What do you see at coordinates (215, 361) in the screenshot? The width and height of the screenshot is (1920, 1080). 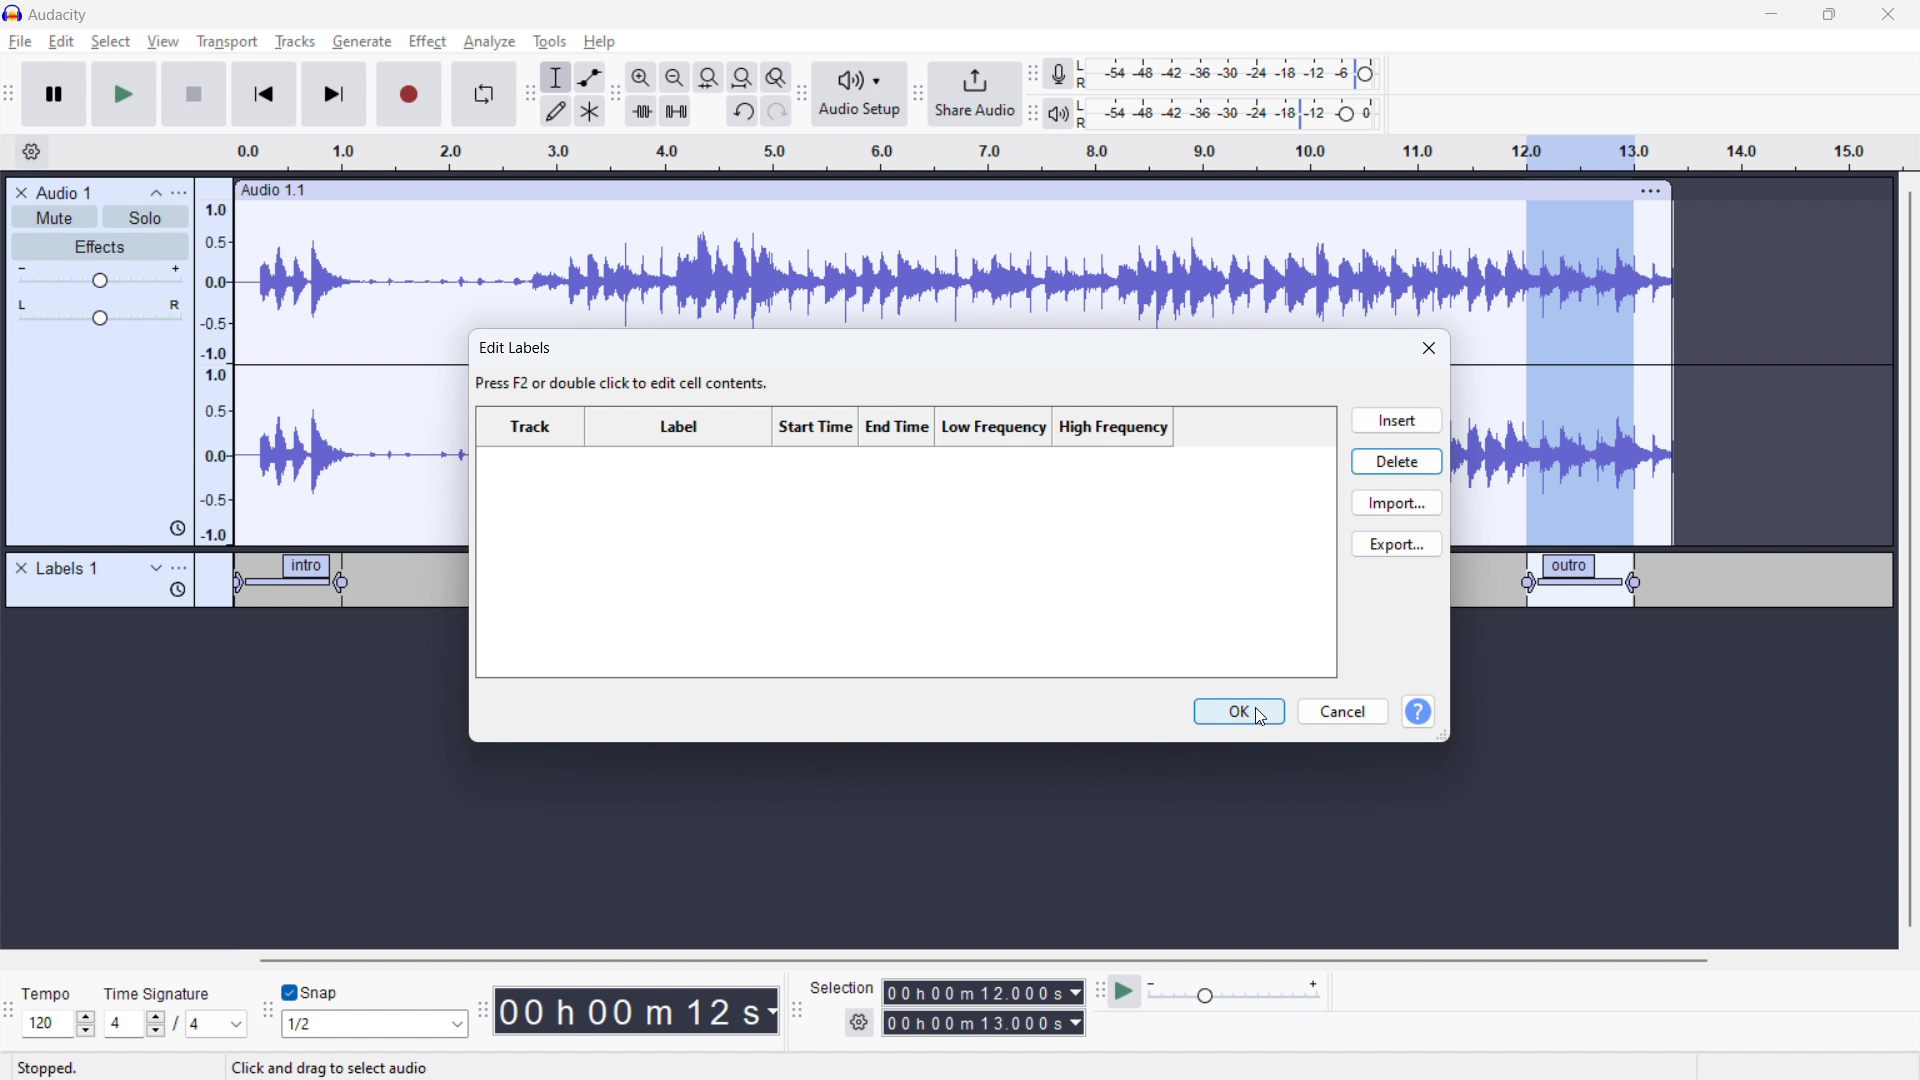 I see `amplitude` at bounding box center [215, 361].